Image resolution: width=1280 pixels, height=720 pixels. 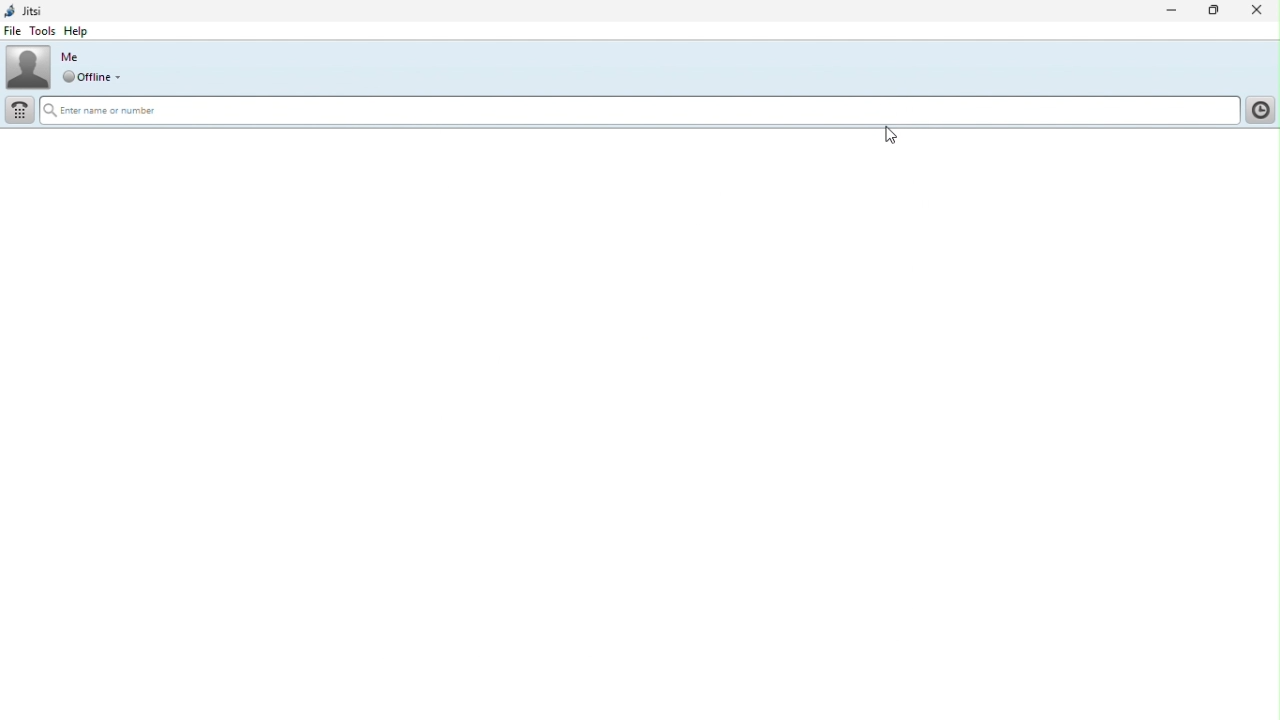 I want to click on Dial pad, so click(x=18, y=113).